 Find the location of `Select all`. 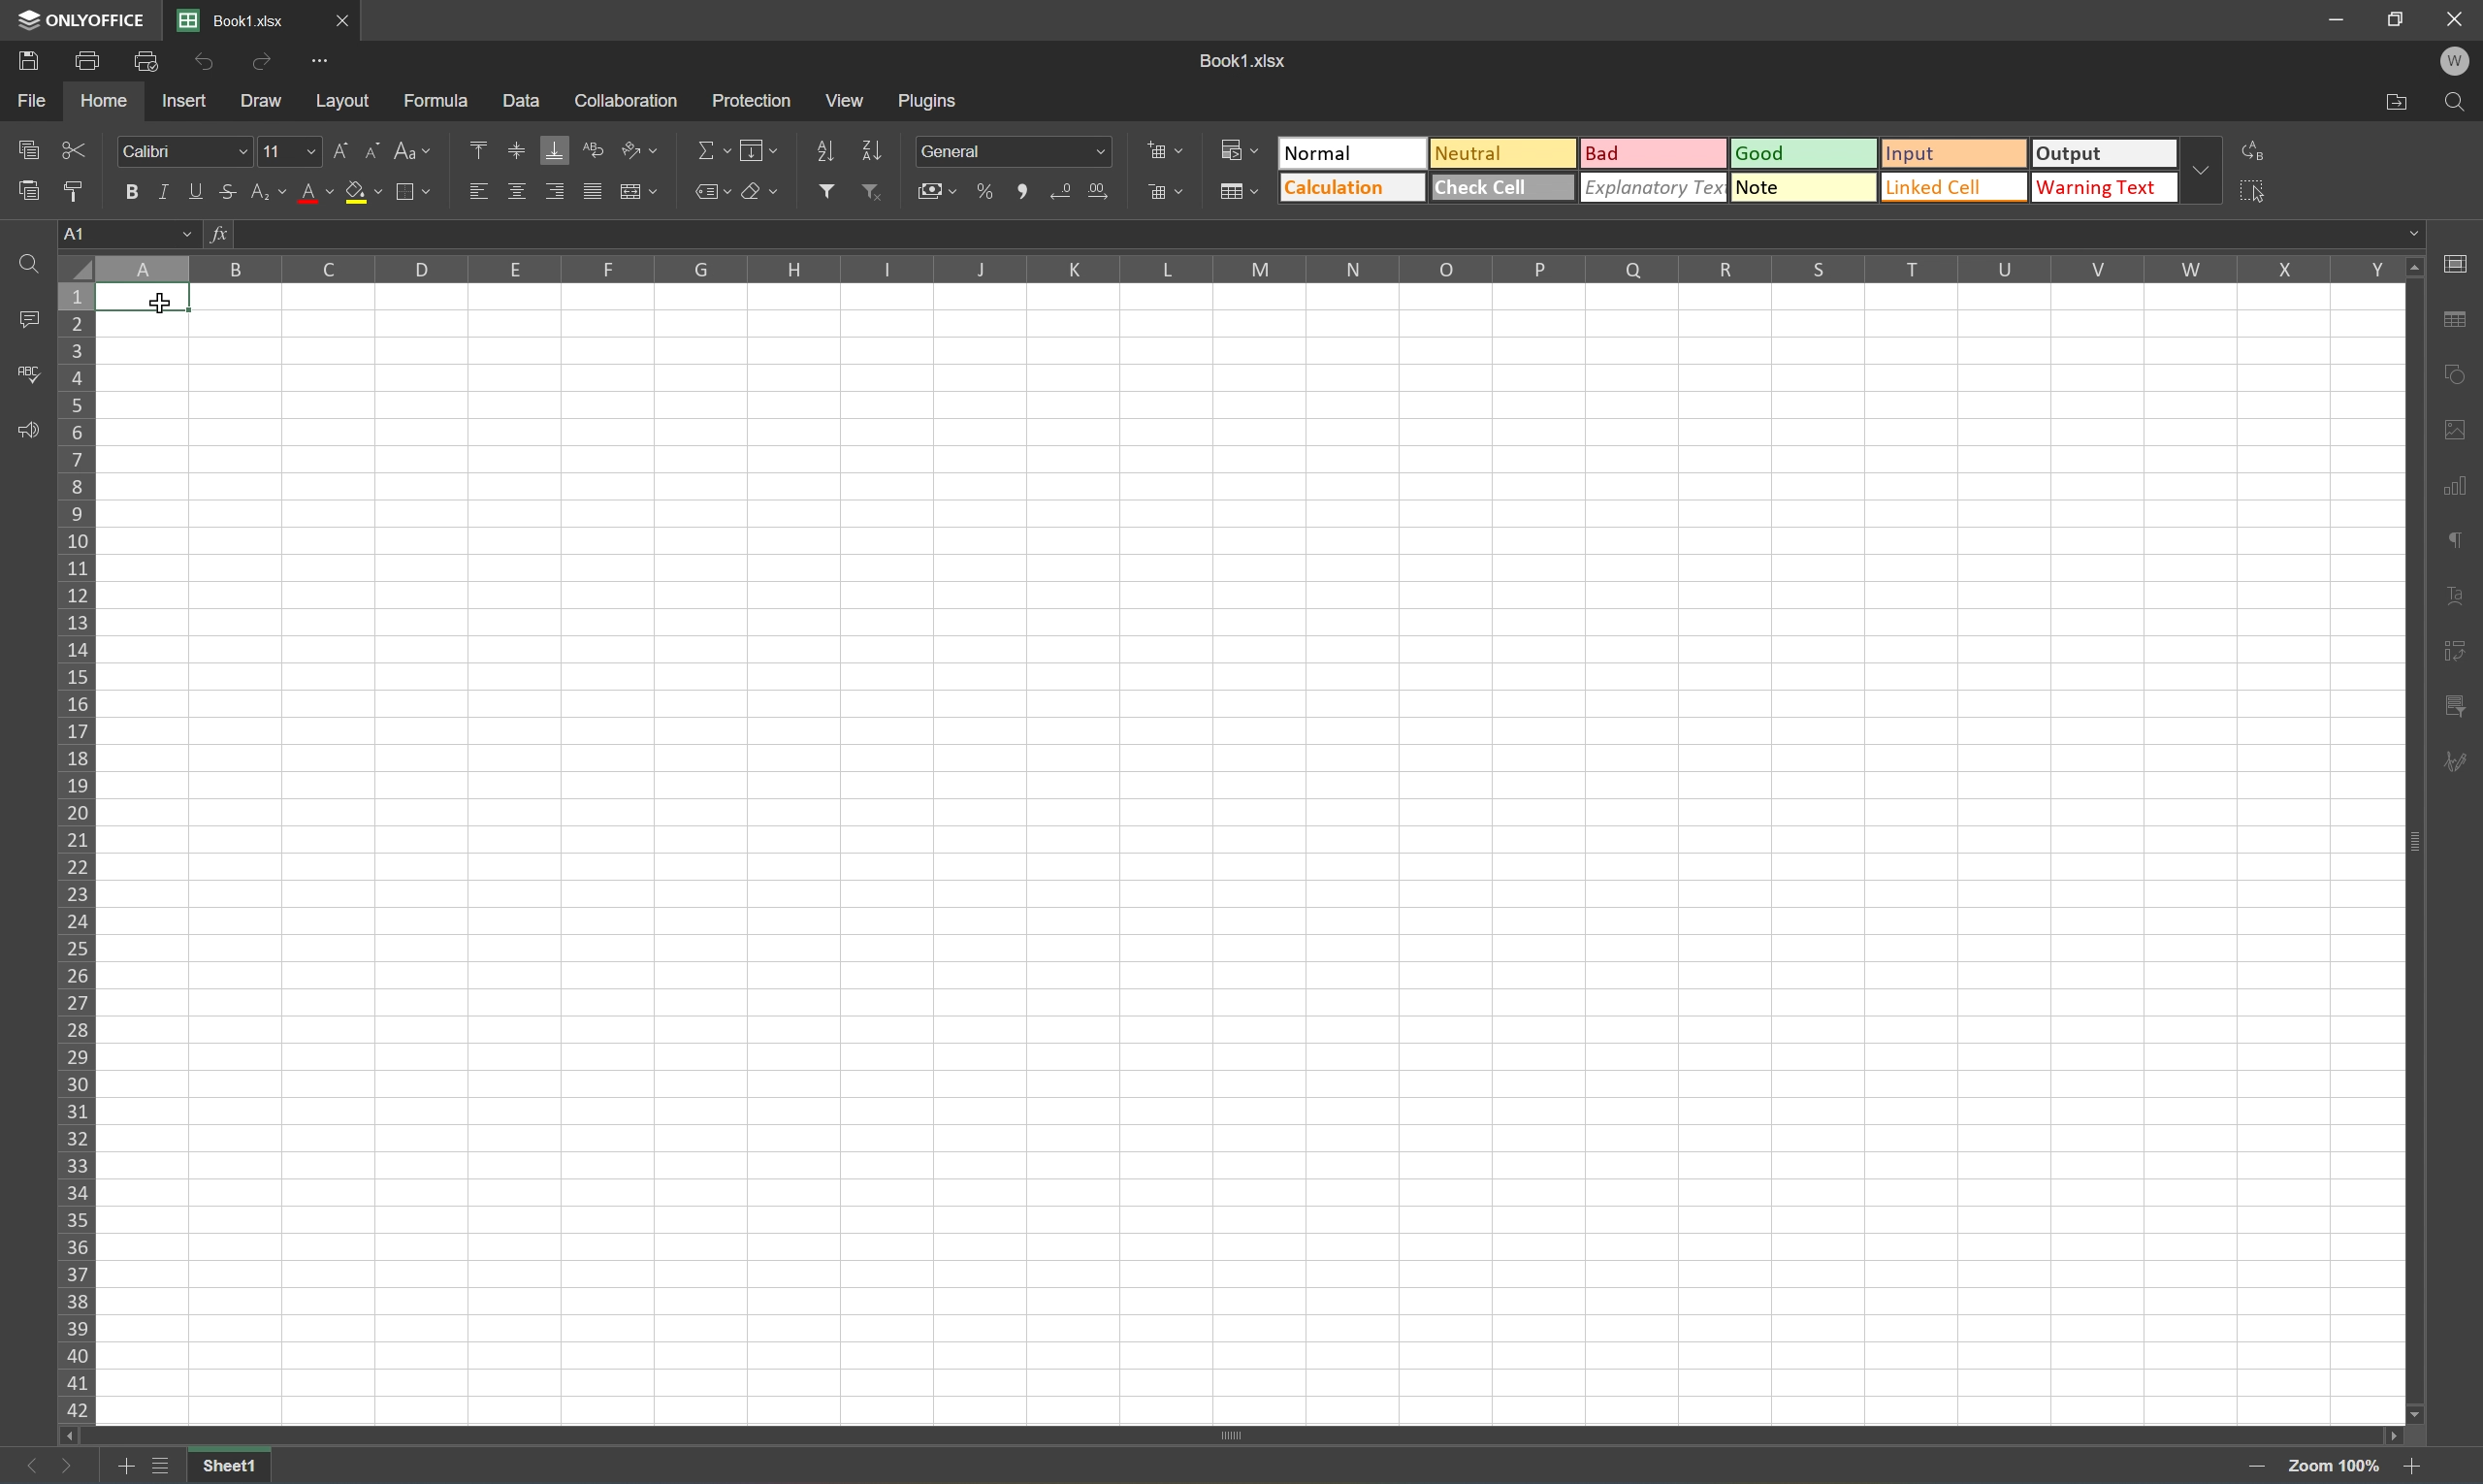

Select all is located at coordinates (2259, 194).